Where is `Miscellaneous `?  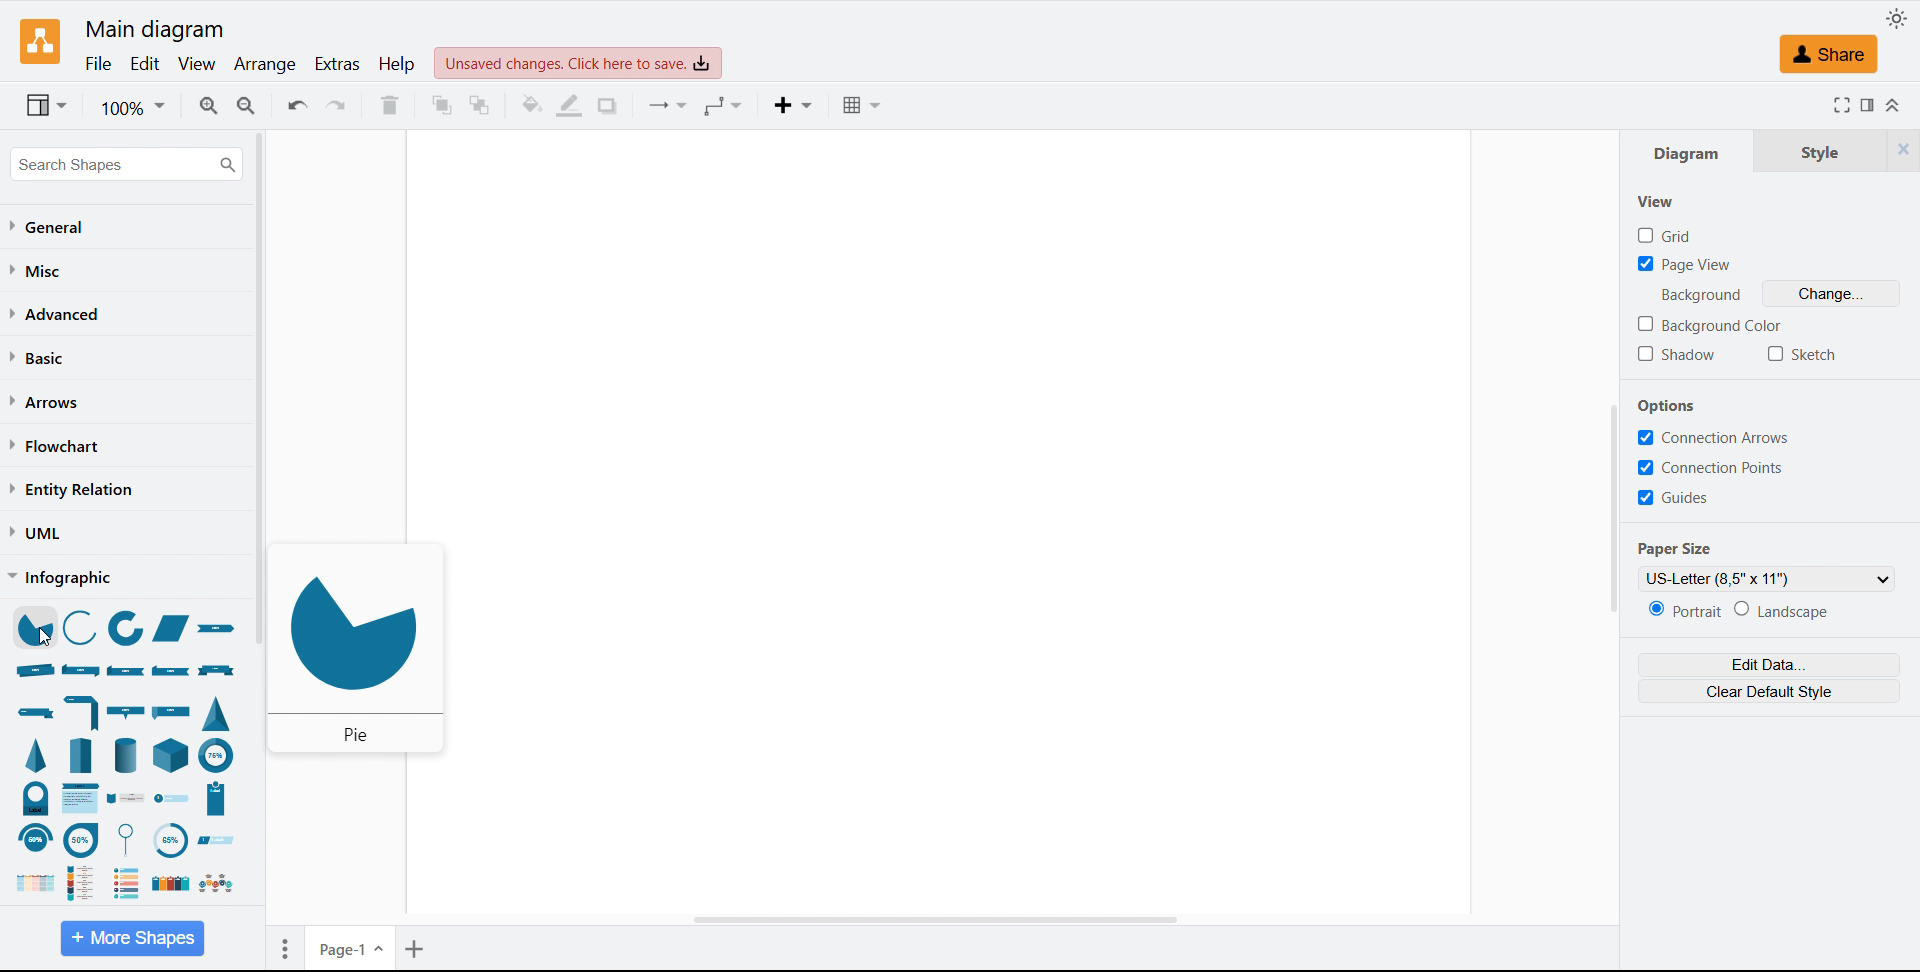 Miscellaneous  is located at coordinates (41, 270).